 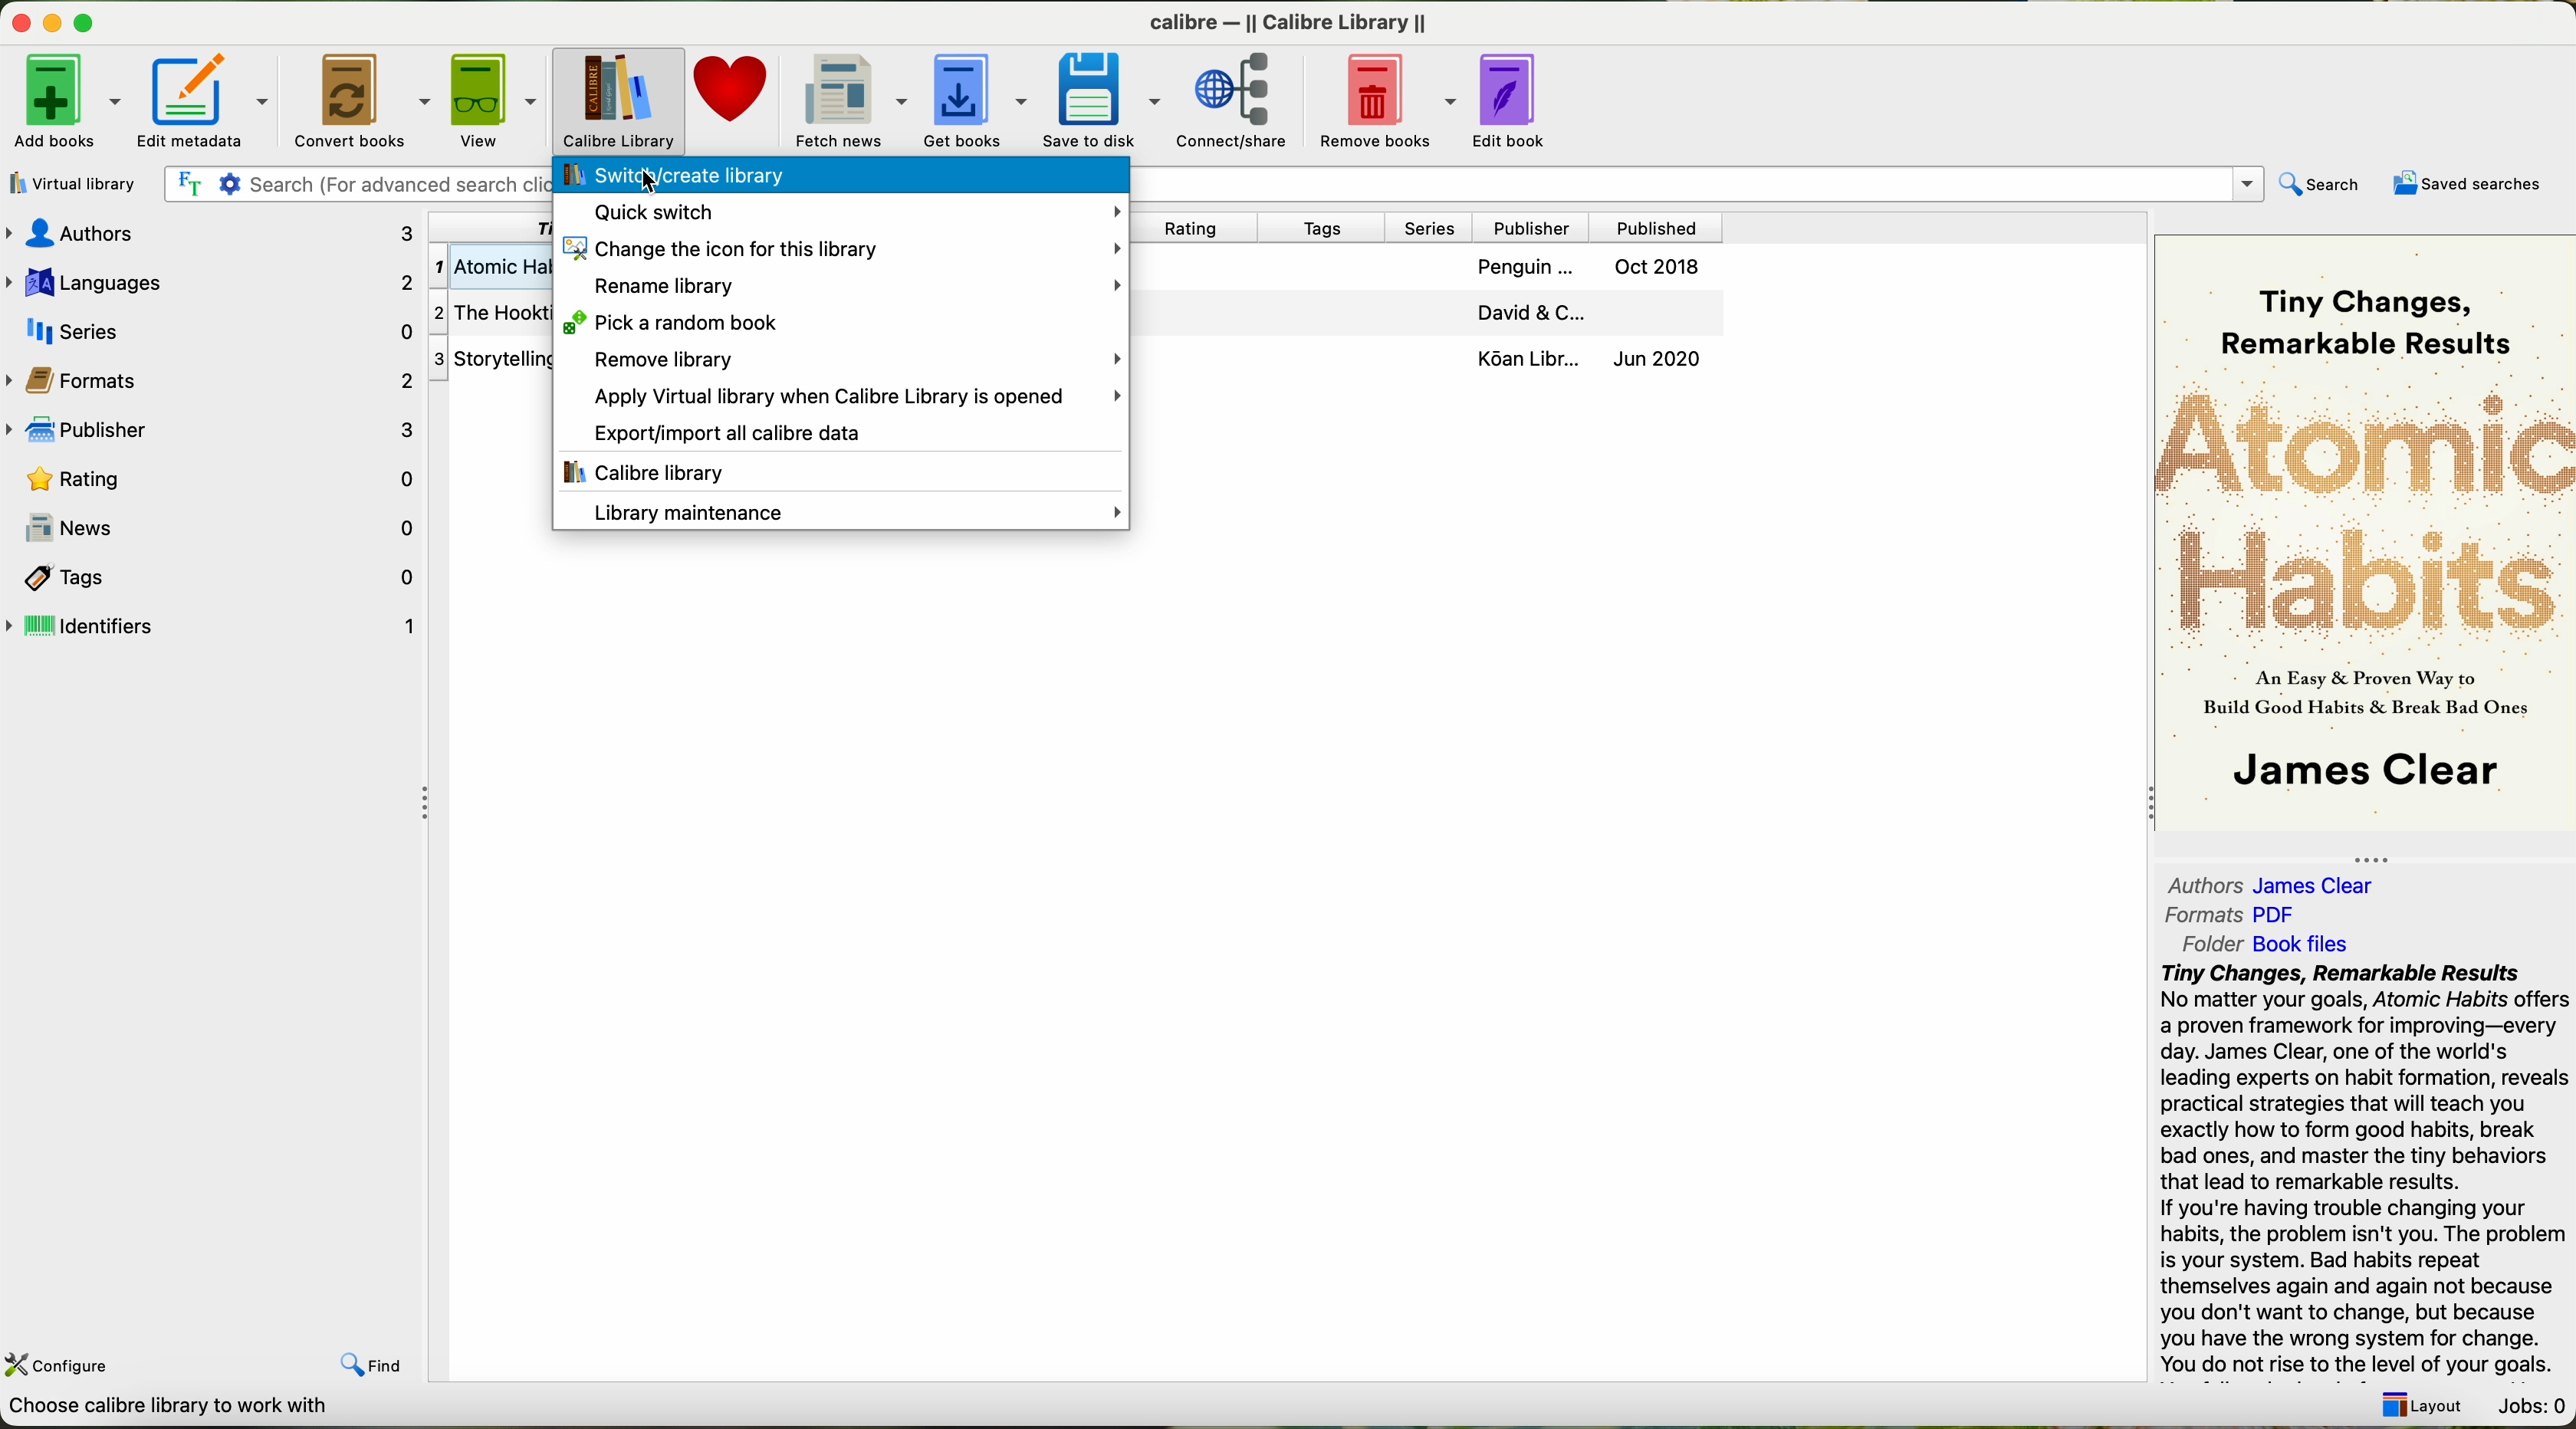 What do you see at coordinates (2143, 806) in the screenshot?
I see `collapse` at bounding box center [2143, 806].